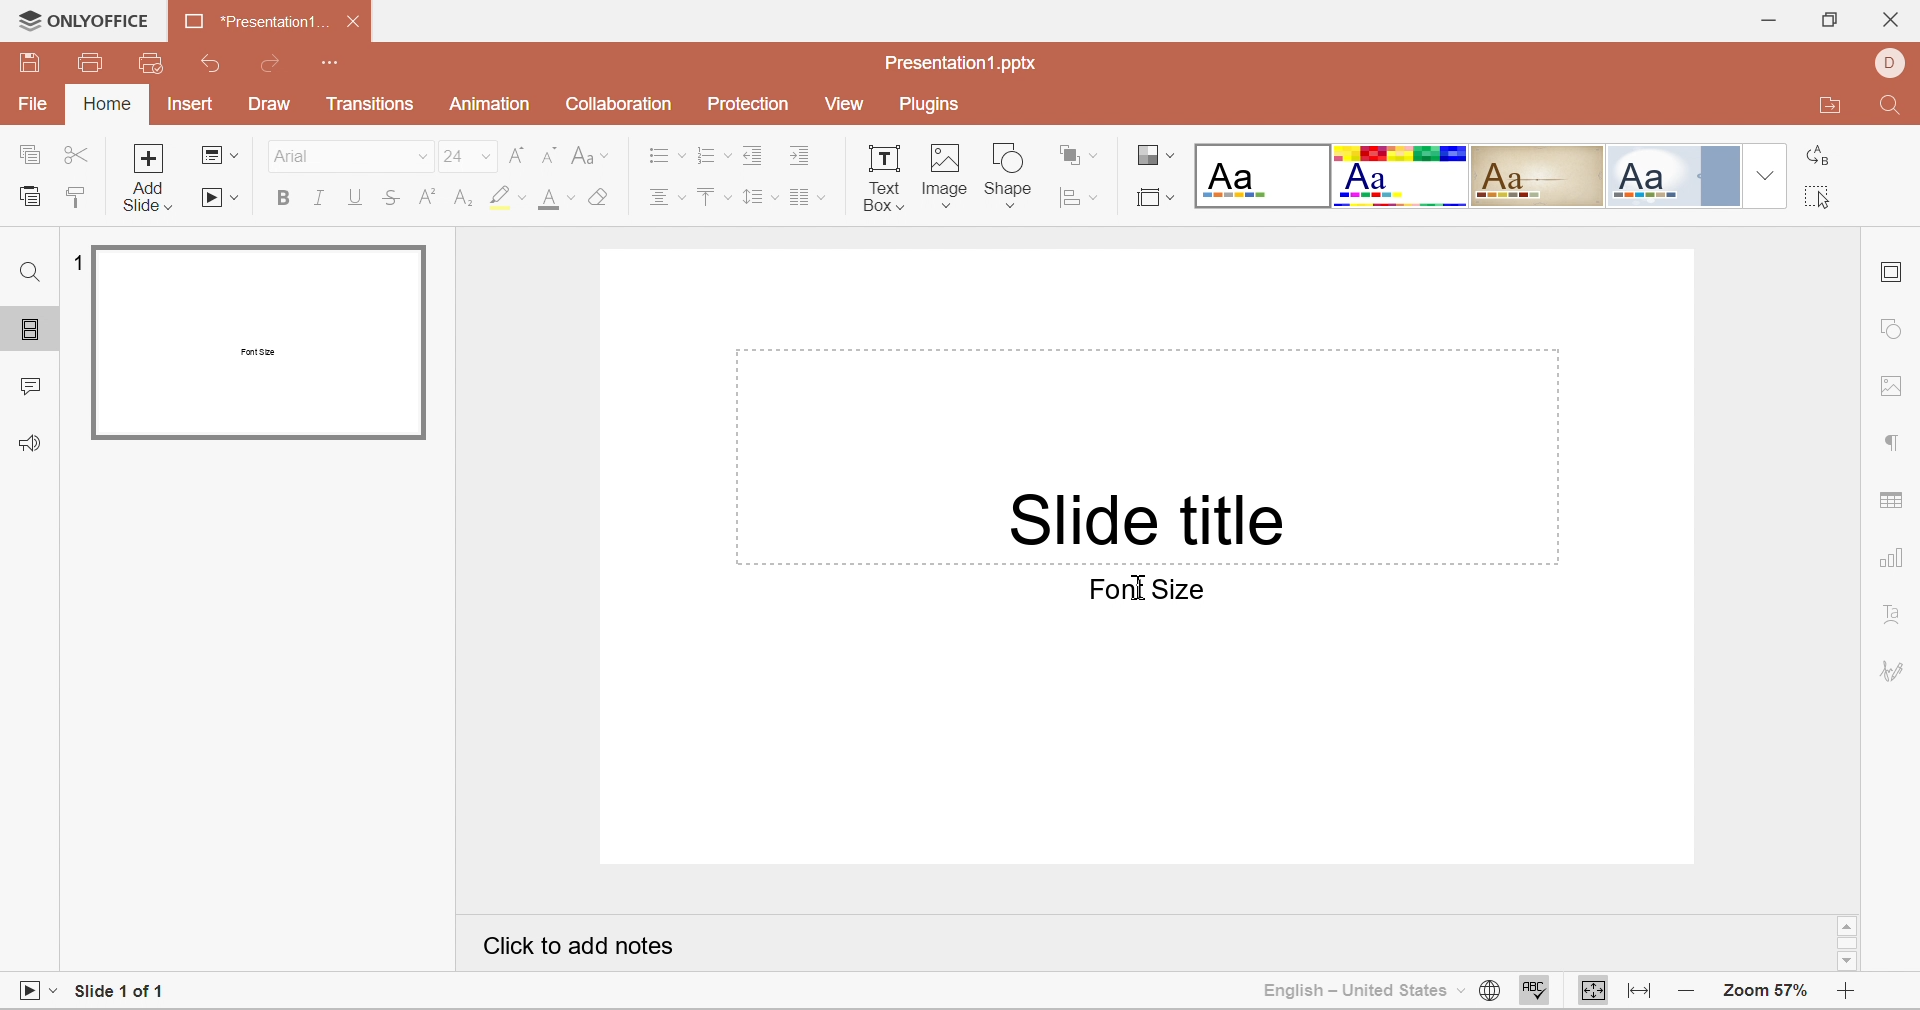  Describe the element at coordinates (1766, 172) in the screenshot. I see `Drop Down` at that location.